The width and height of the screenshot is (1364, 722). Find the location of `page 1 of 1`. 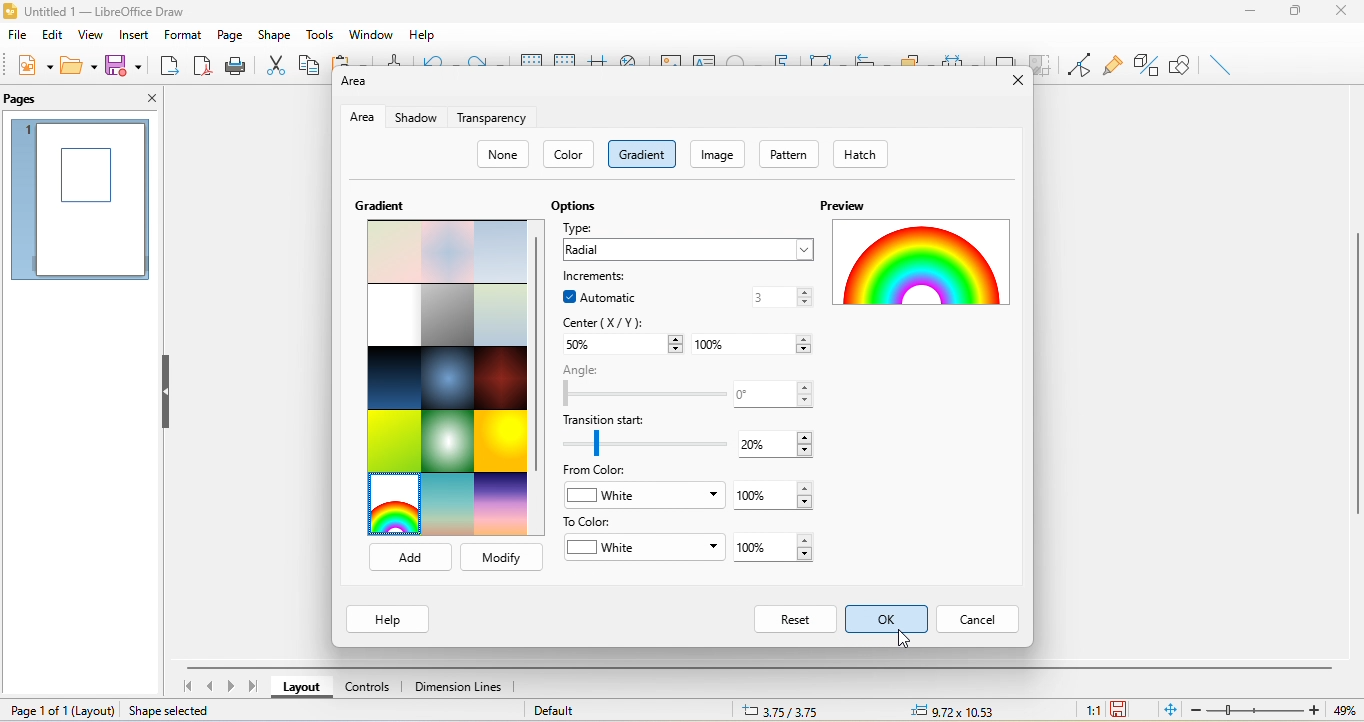

page 1 of 1 is located at coordinates (61, 711).